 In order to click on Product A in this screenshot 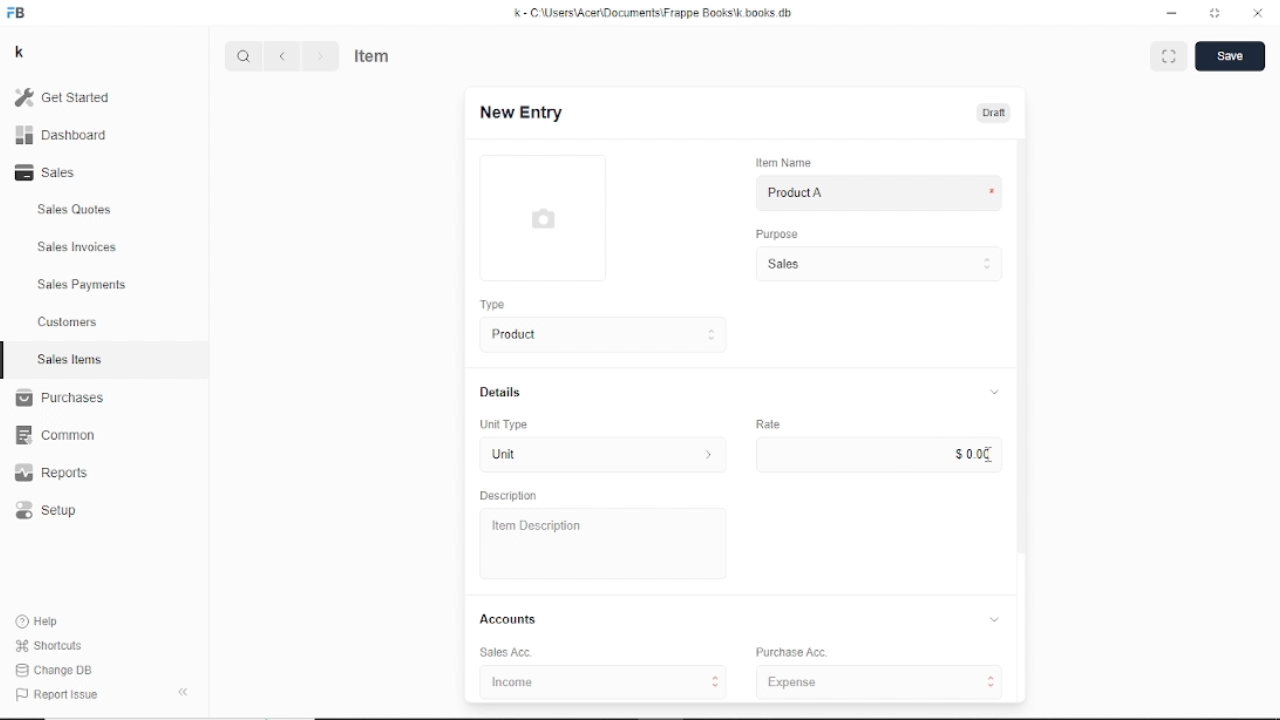, I will do `click(795, 193)`.